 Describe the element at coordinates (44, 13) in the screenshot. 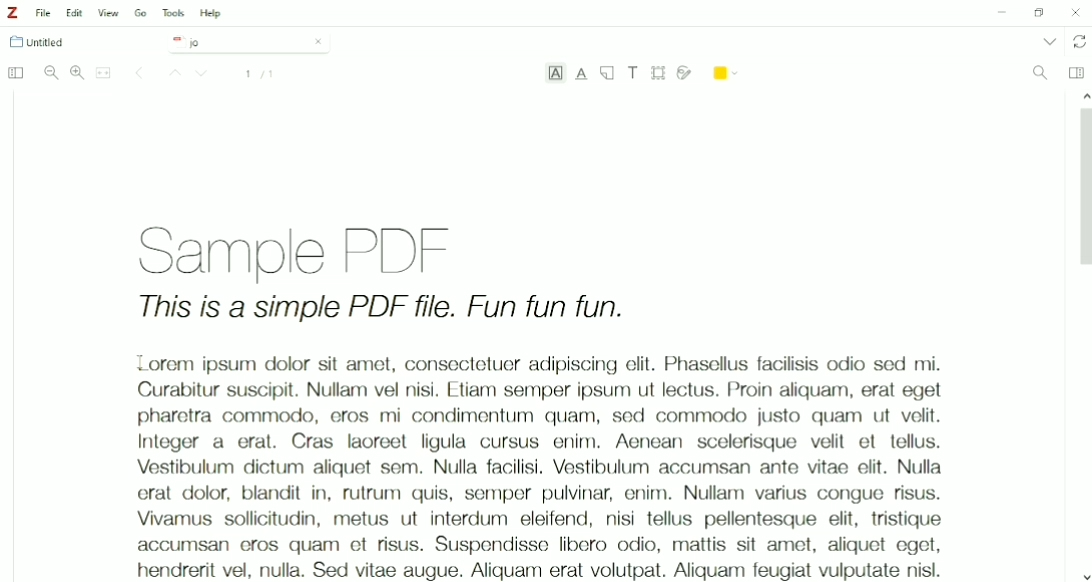

I see `File` at that location.